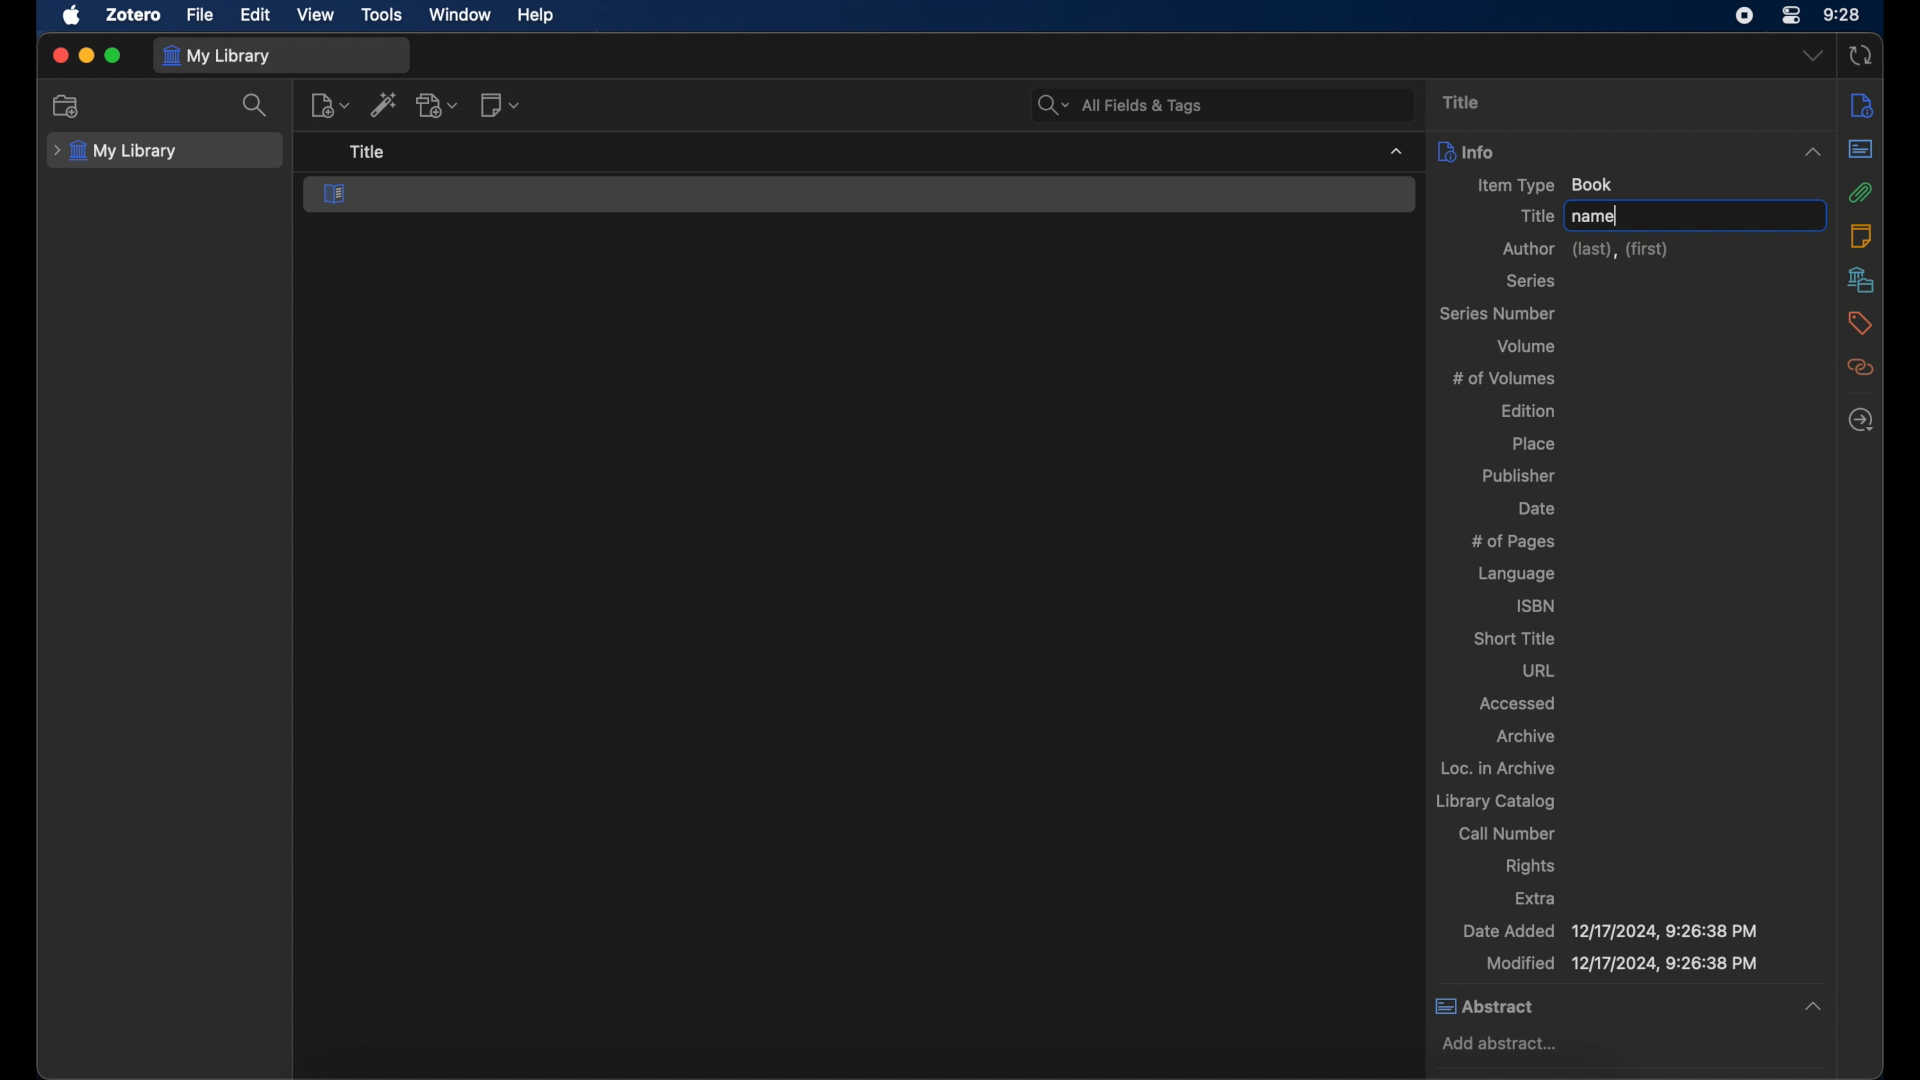 The image size is (1920, 1080). What do you see at coordinates (1537, 607) in the screenshot?
I see `isbn` at bounding box center [1537, 607].